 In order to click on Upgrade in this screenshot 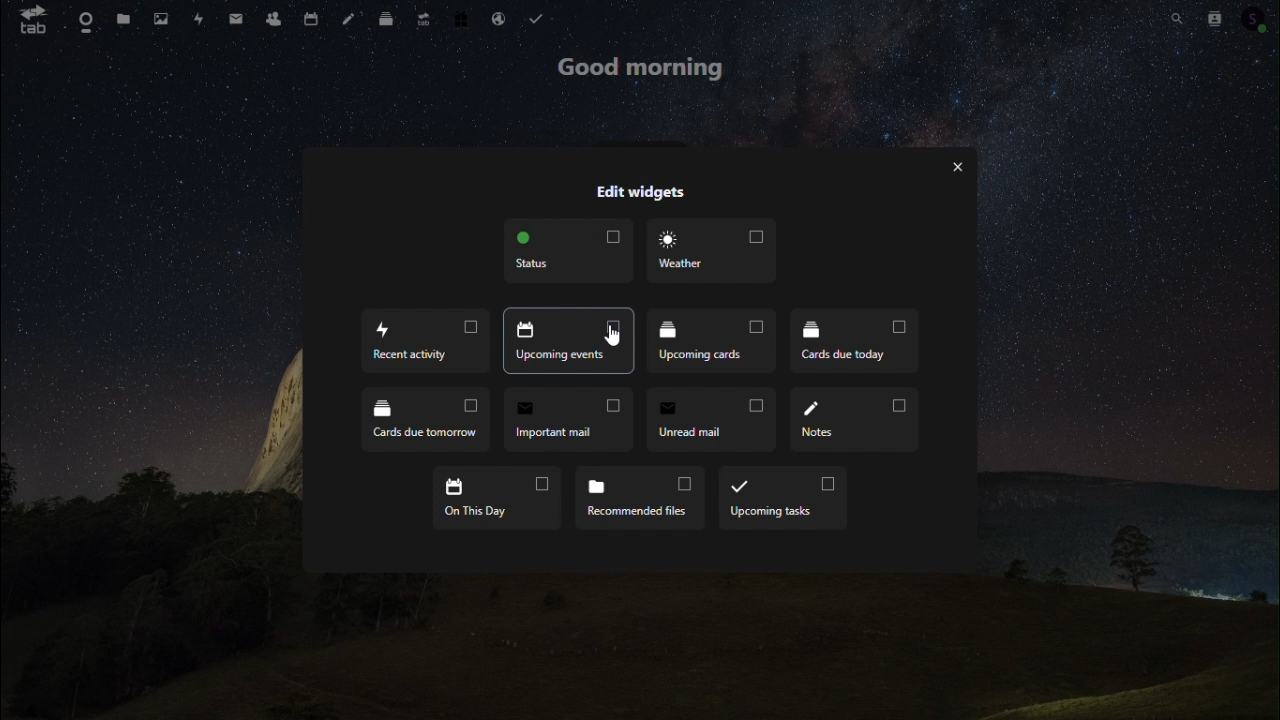, I will do `click(424, 16)`.